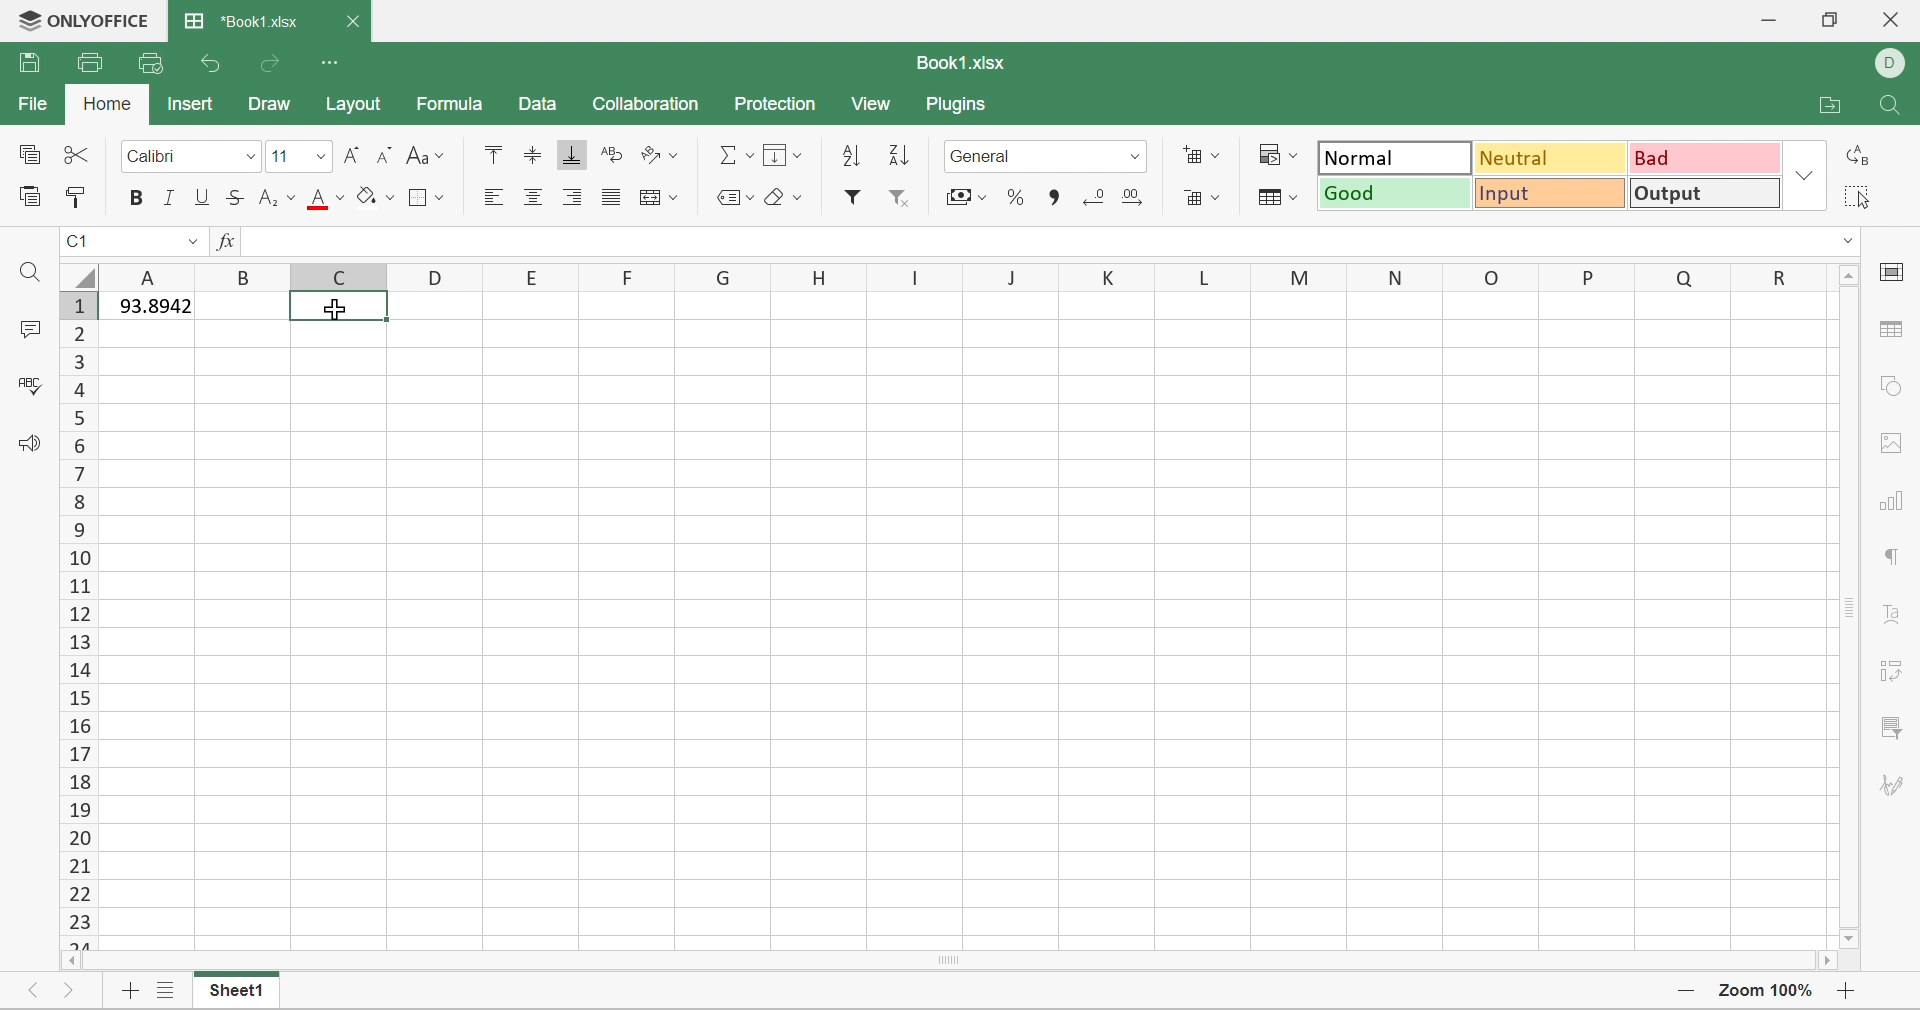 The image size is (1920, 1010). I want to click on Comments, so click(28, 330).